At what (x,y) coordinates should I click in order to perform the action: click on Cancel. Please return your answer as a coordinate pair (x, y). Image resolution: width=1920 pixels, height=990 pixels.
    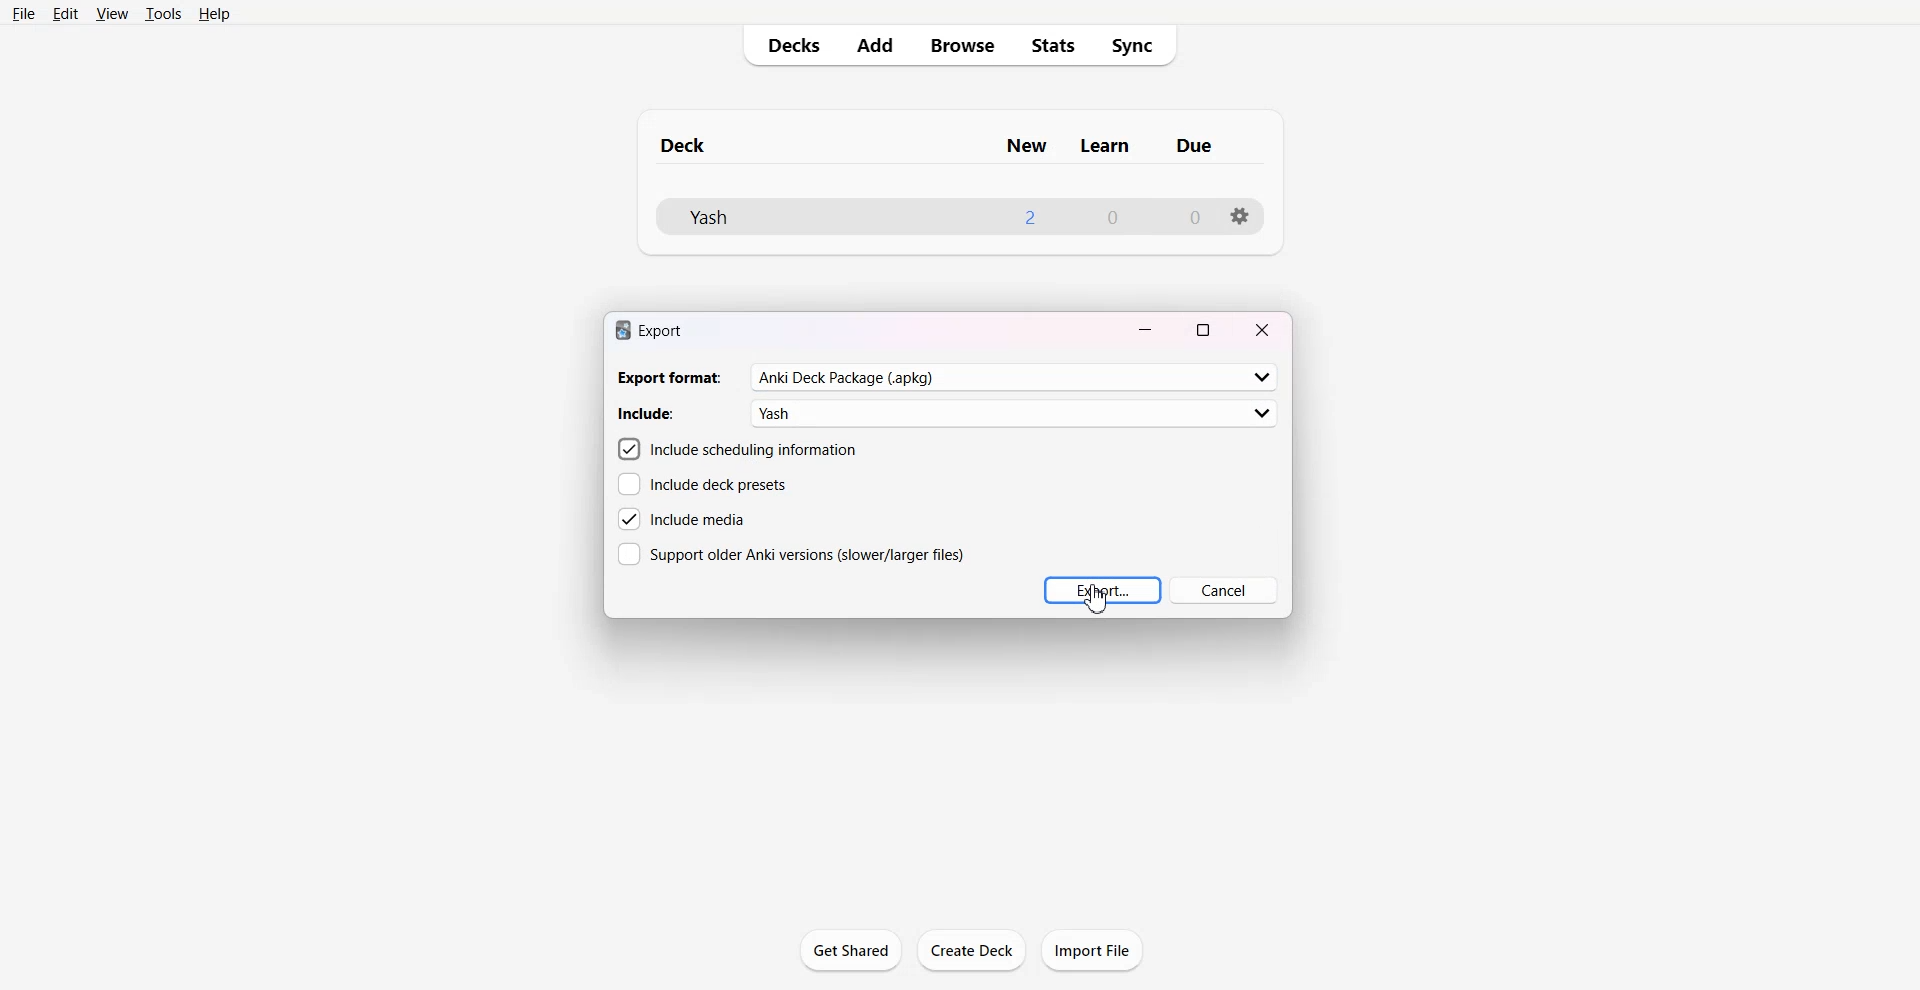
    Looking at the image, I should click on (1223, 590).